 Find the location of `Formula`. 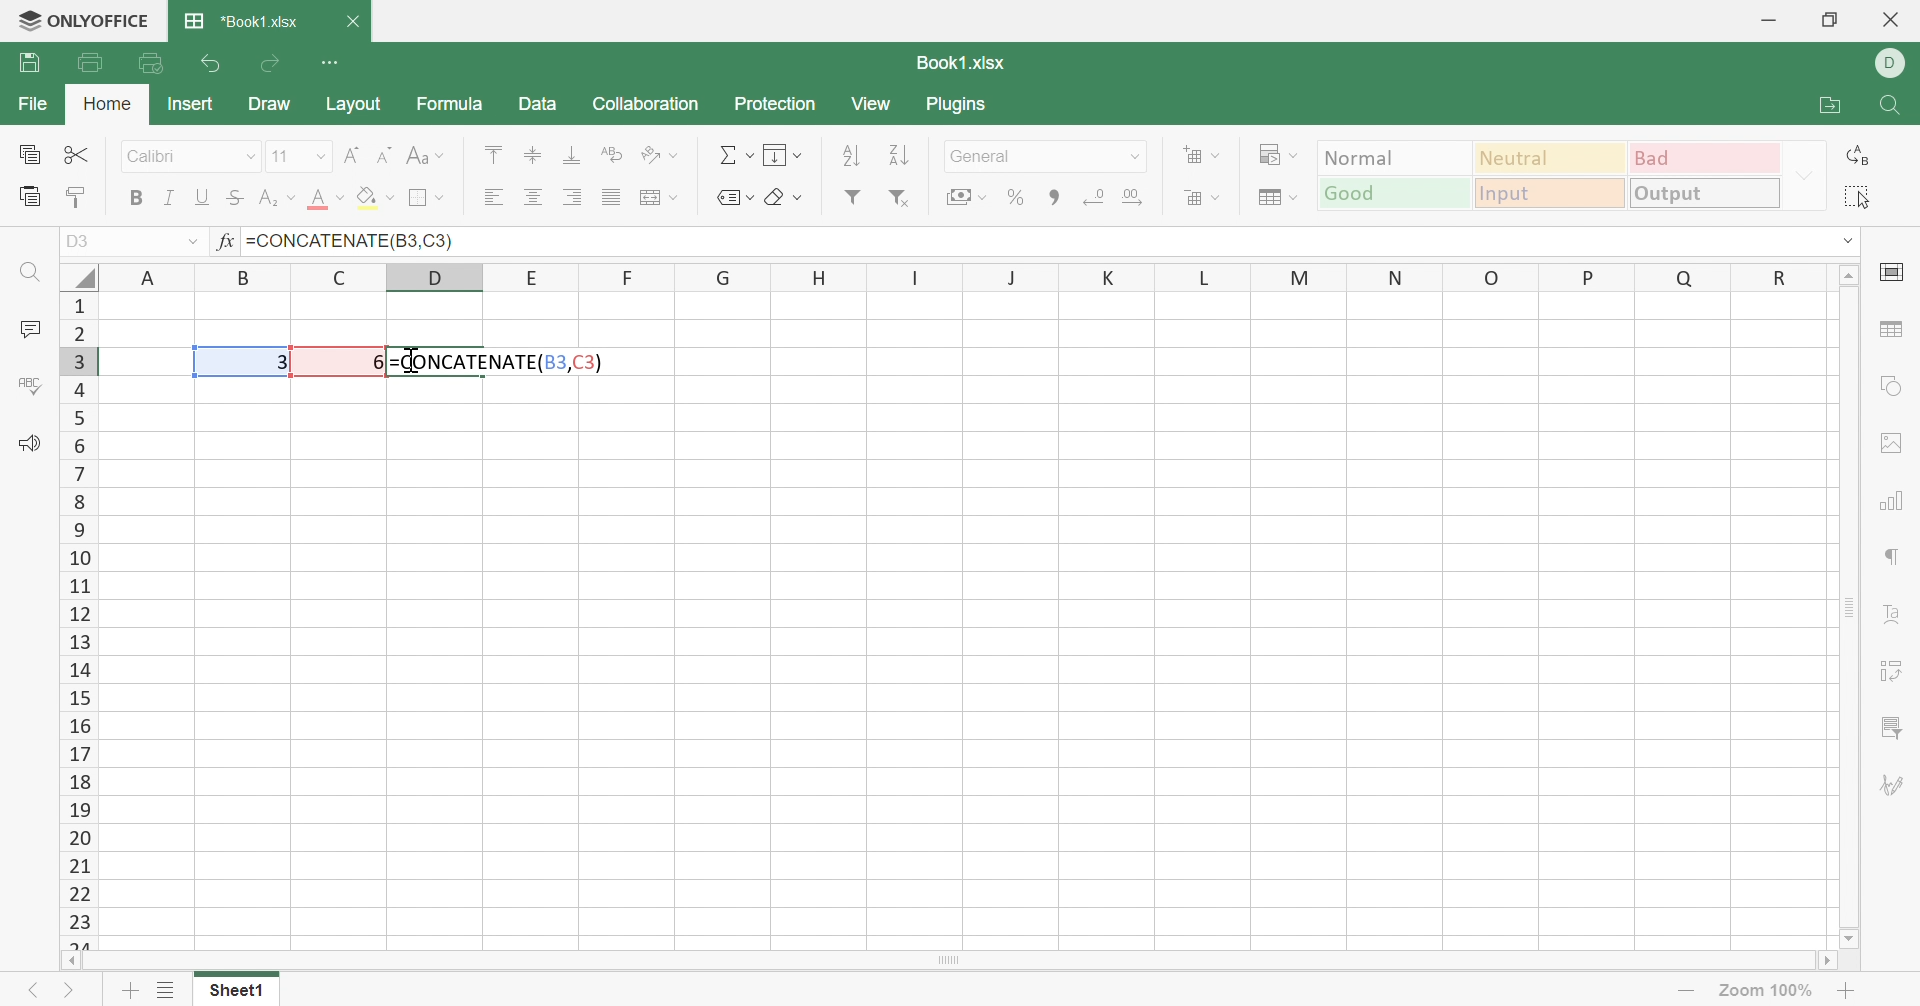

Formula is located at coordinates (450, 103).